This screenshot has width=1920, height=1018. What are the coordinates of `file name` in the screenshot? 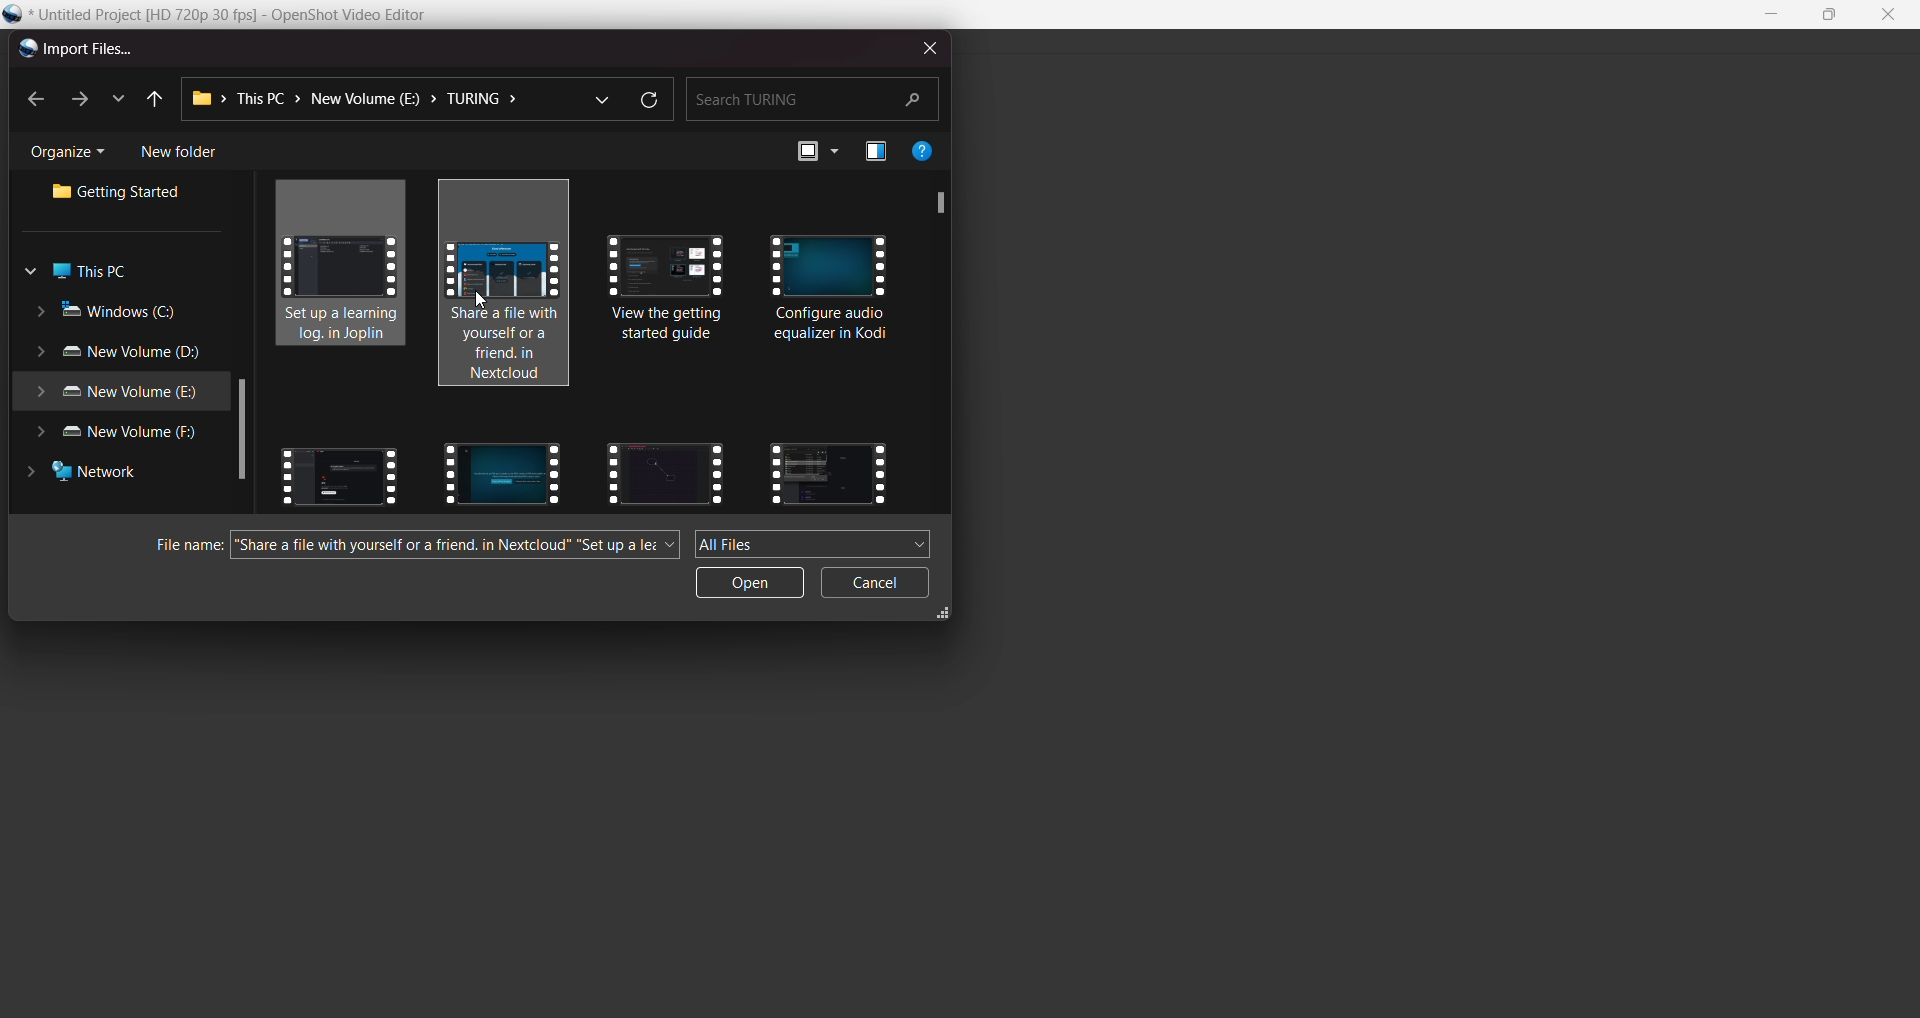 It's located at (243, 16).